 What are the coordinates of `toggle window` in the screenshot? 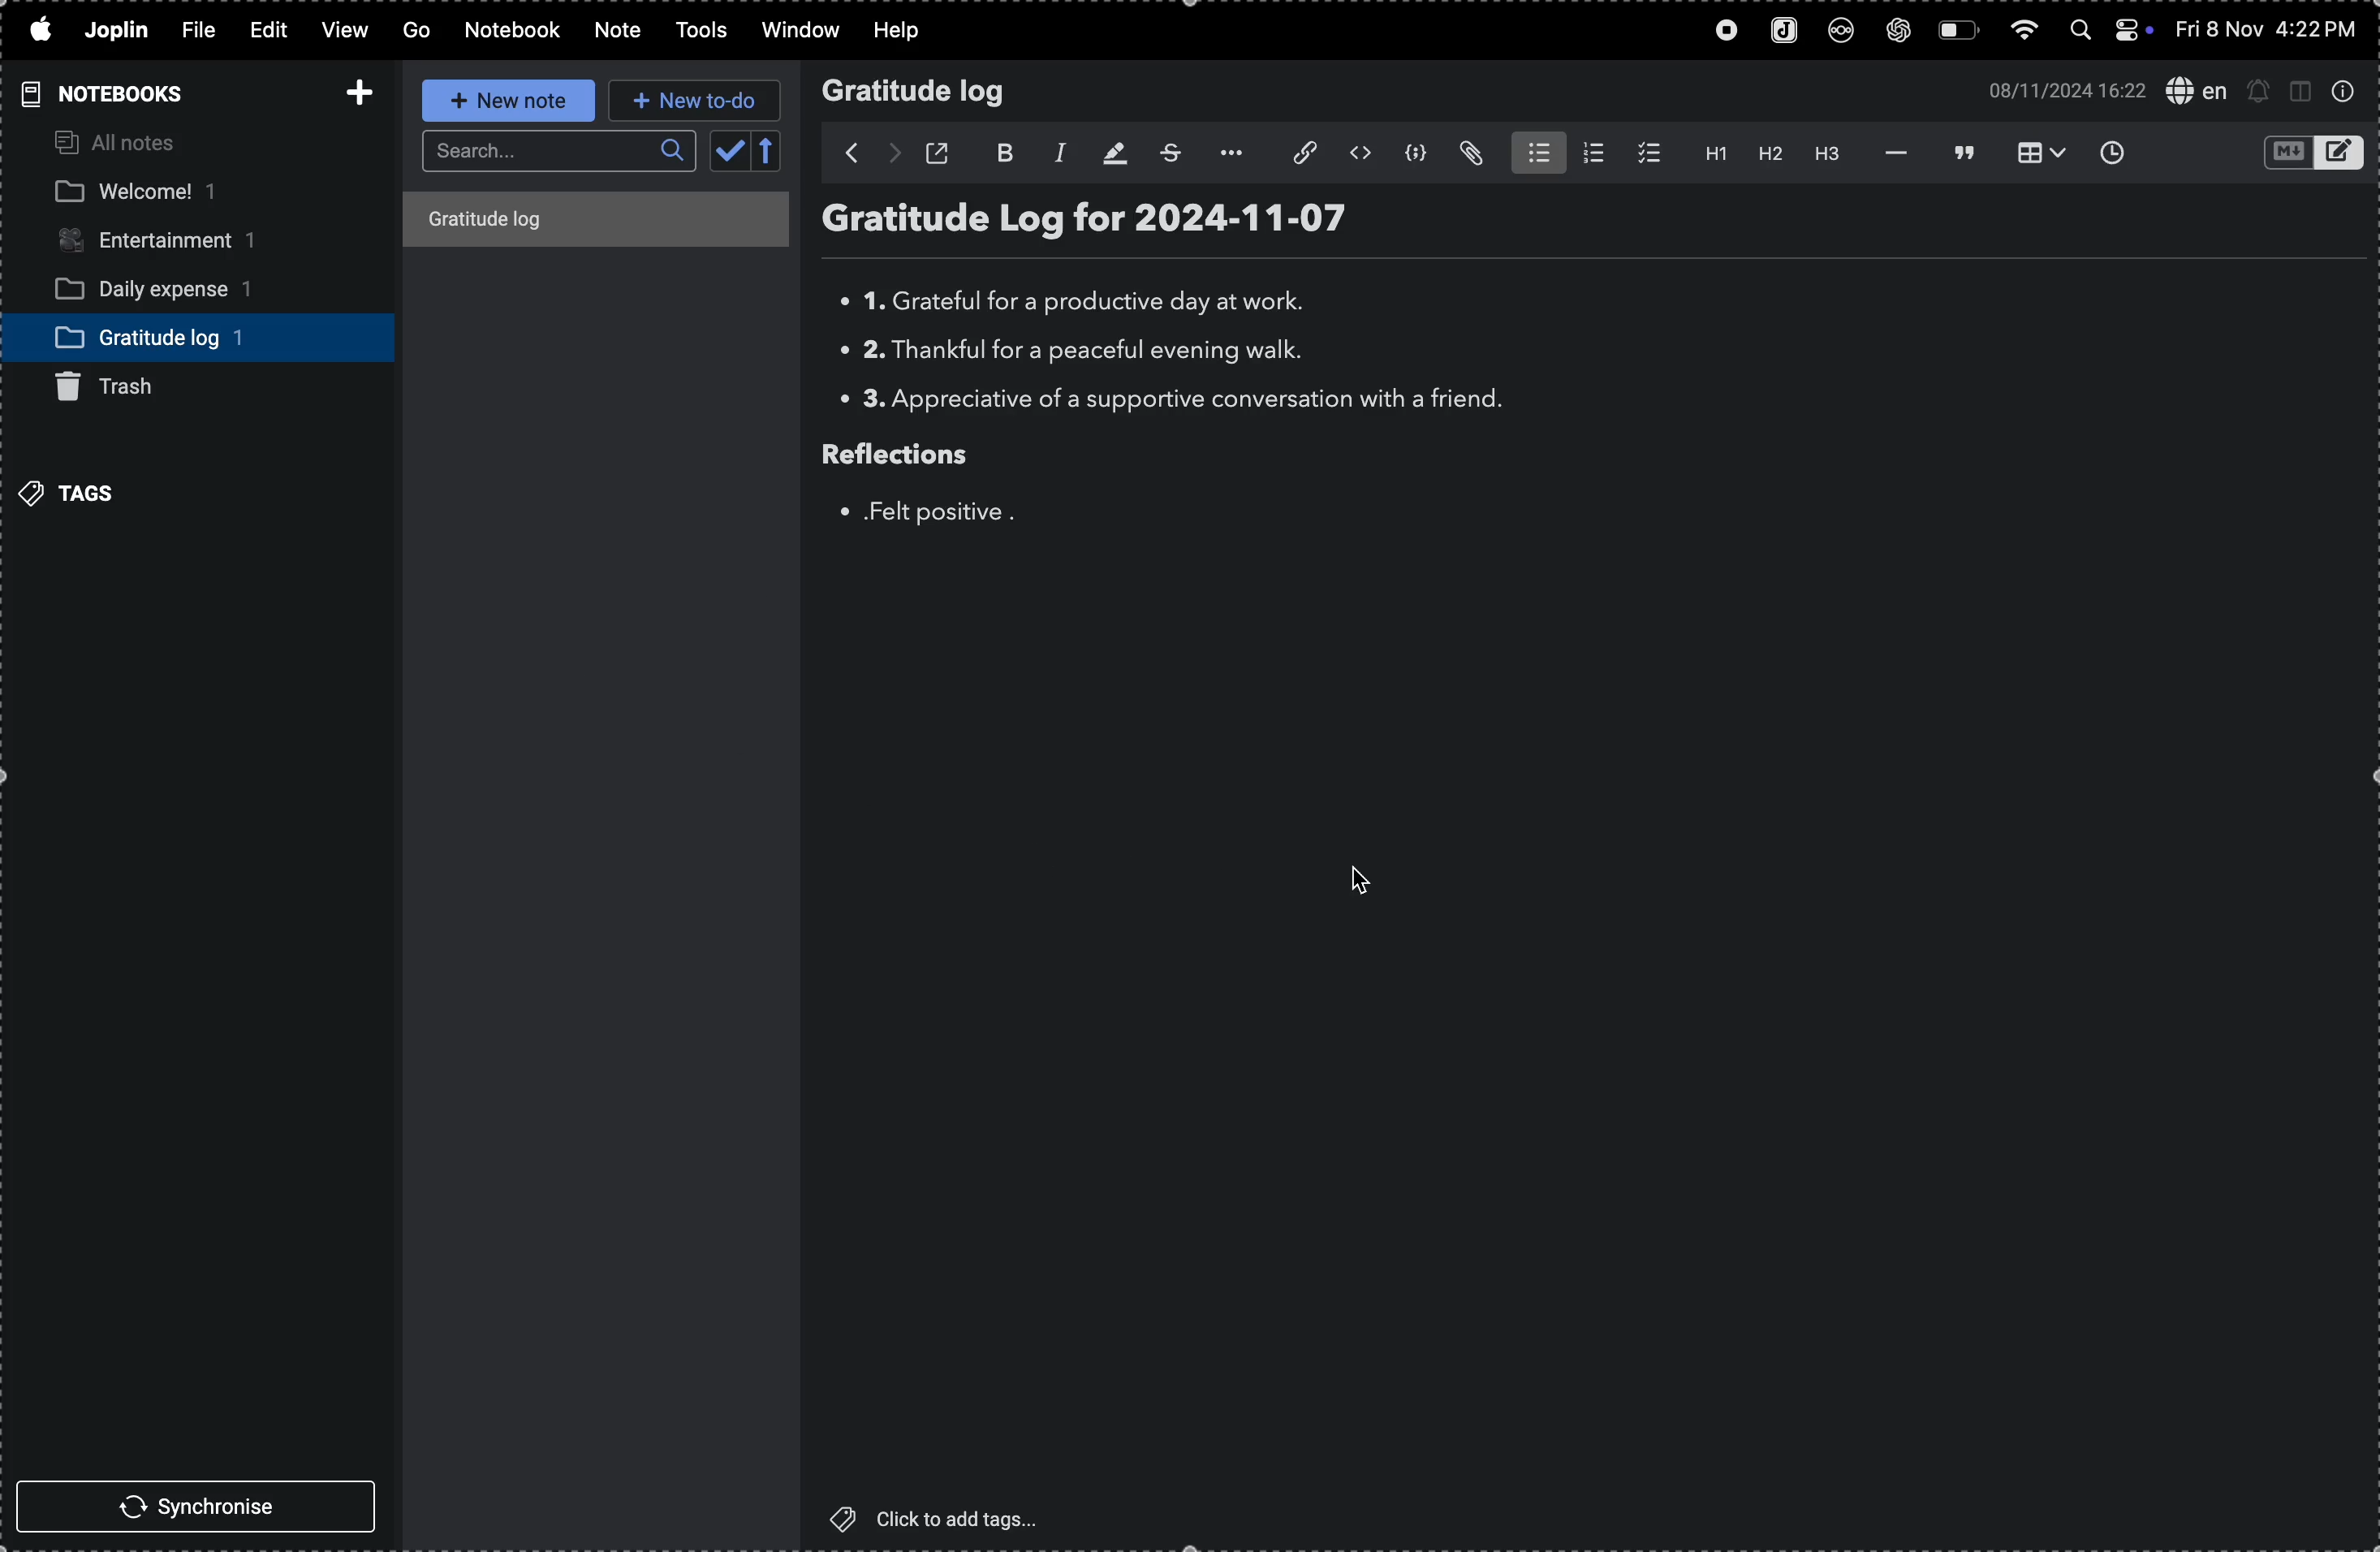 It's located at (2299, 93).